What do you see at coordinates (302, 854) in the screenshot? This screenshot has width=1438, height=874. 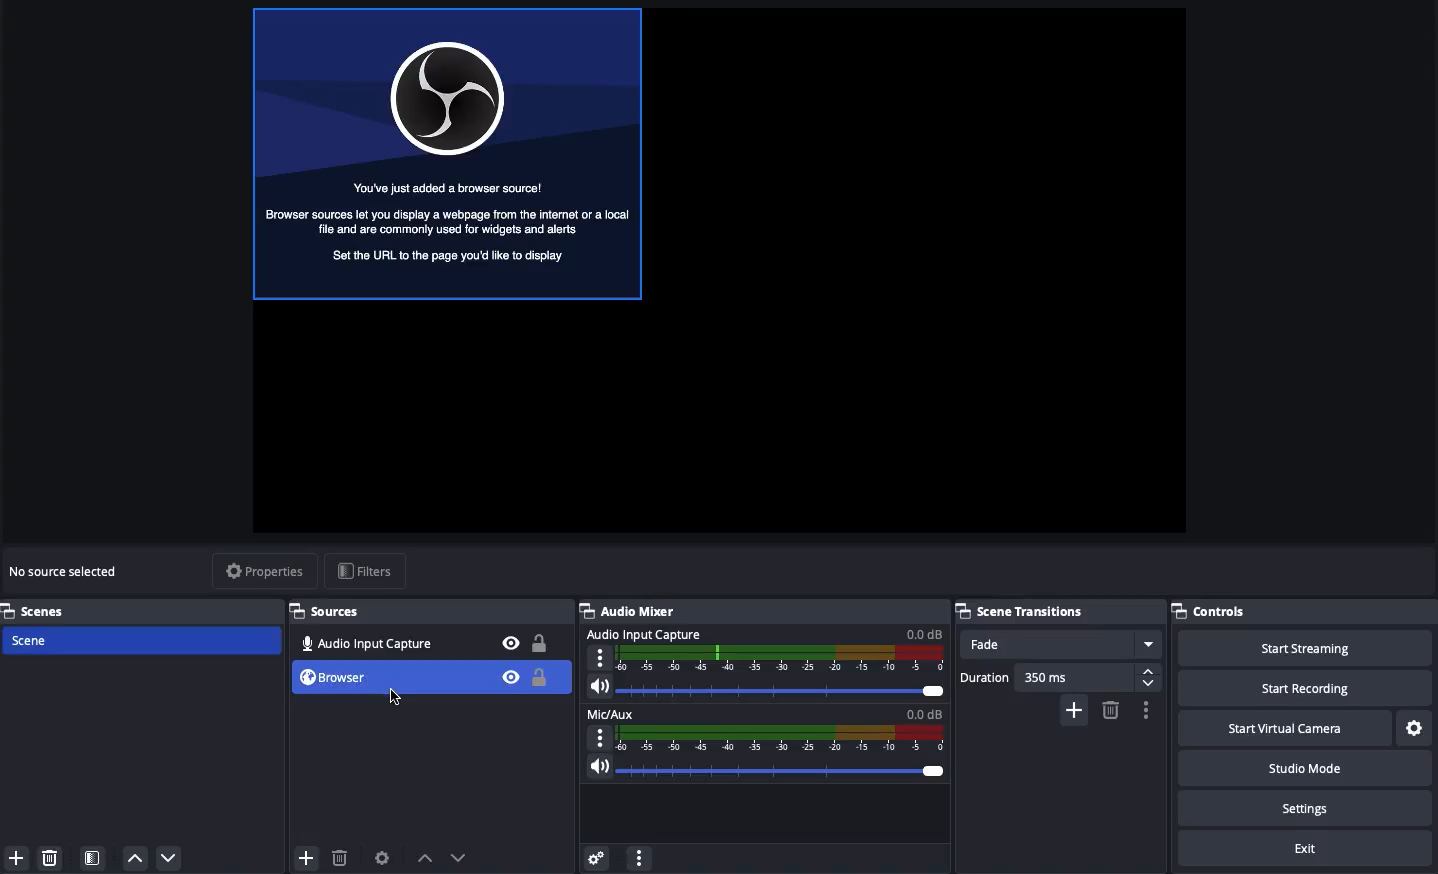 I see `Add` at bounding box center [302, 854].